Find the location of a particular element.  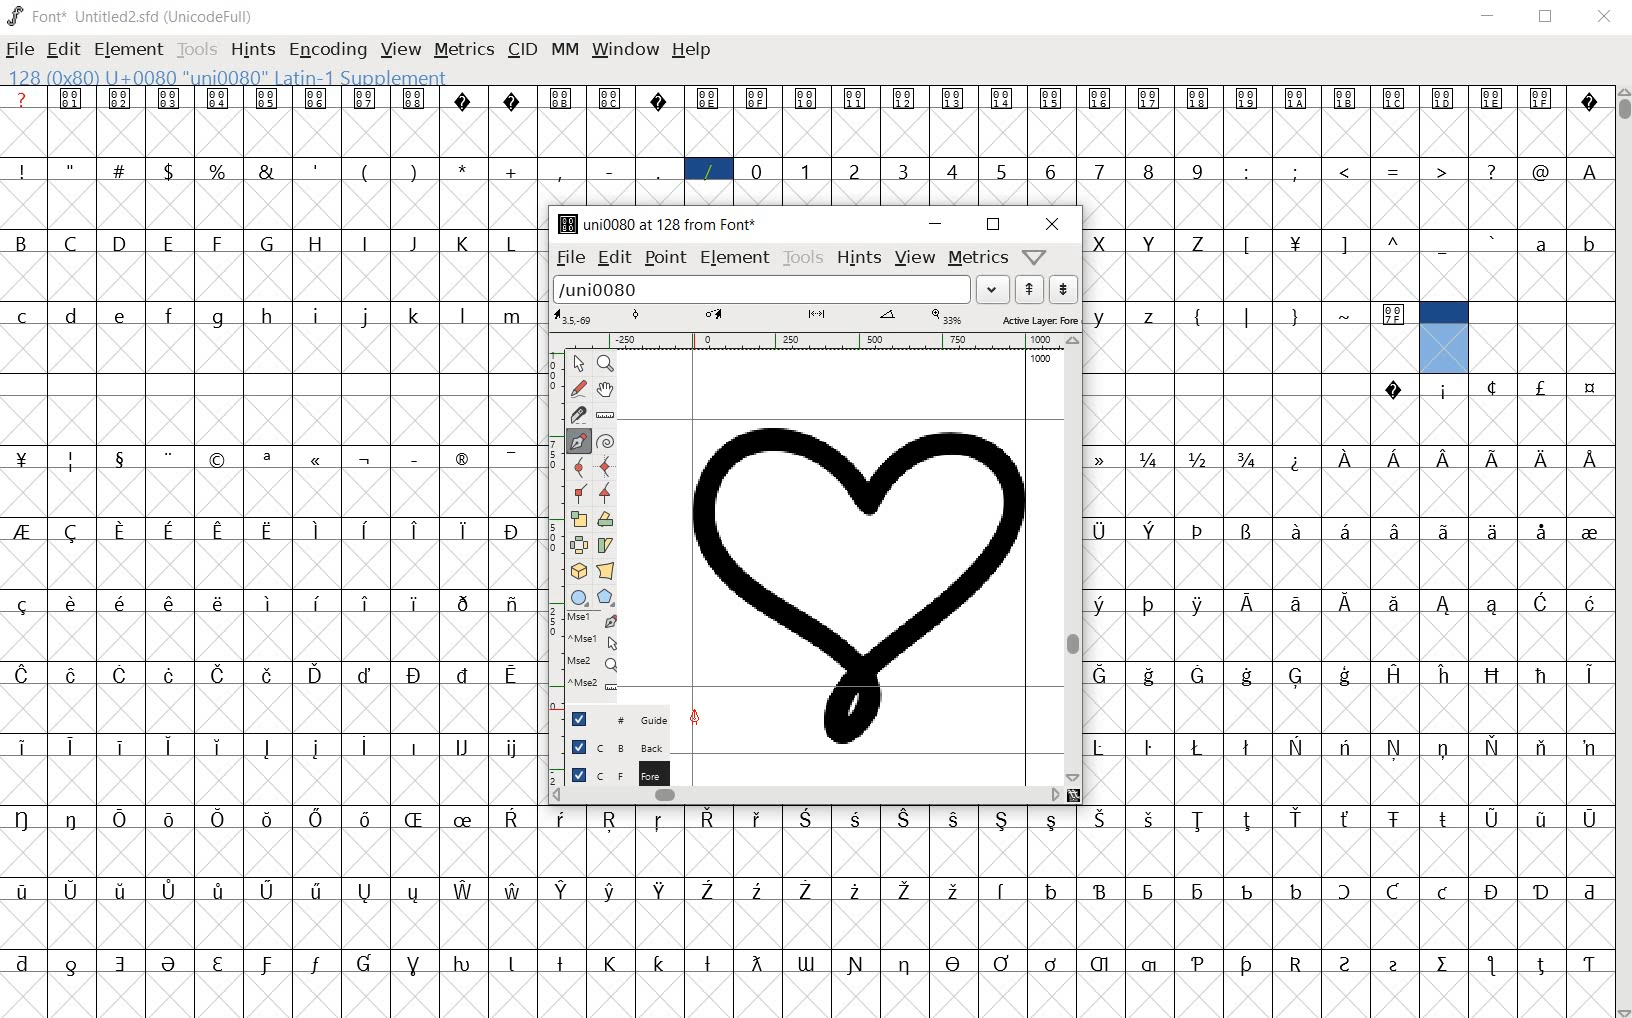

glyph is located at coordinates (1395, 173).